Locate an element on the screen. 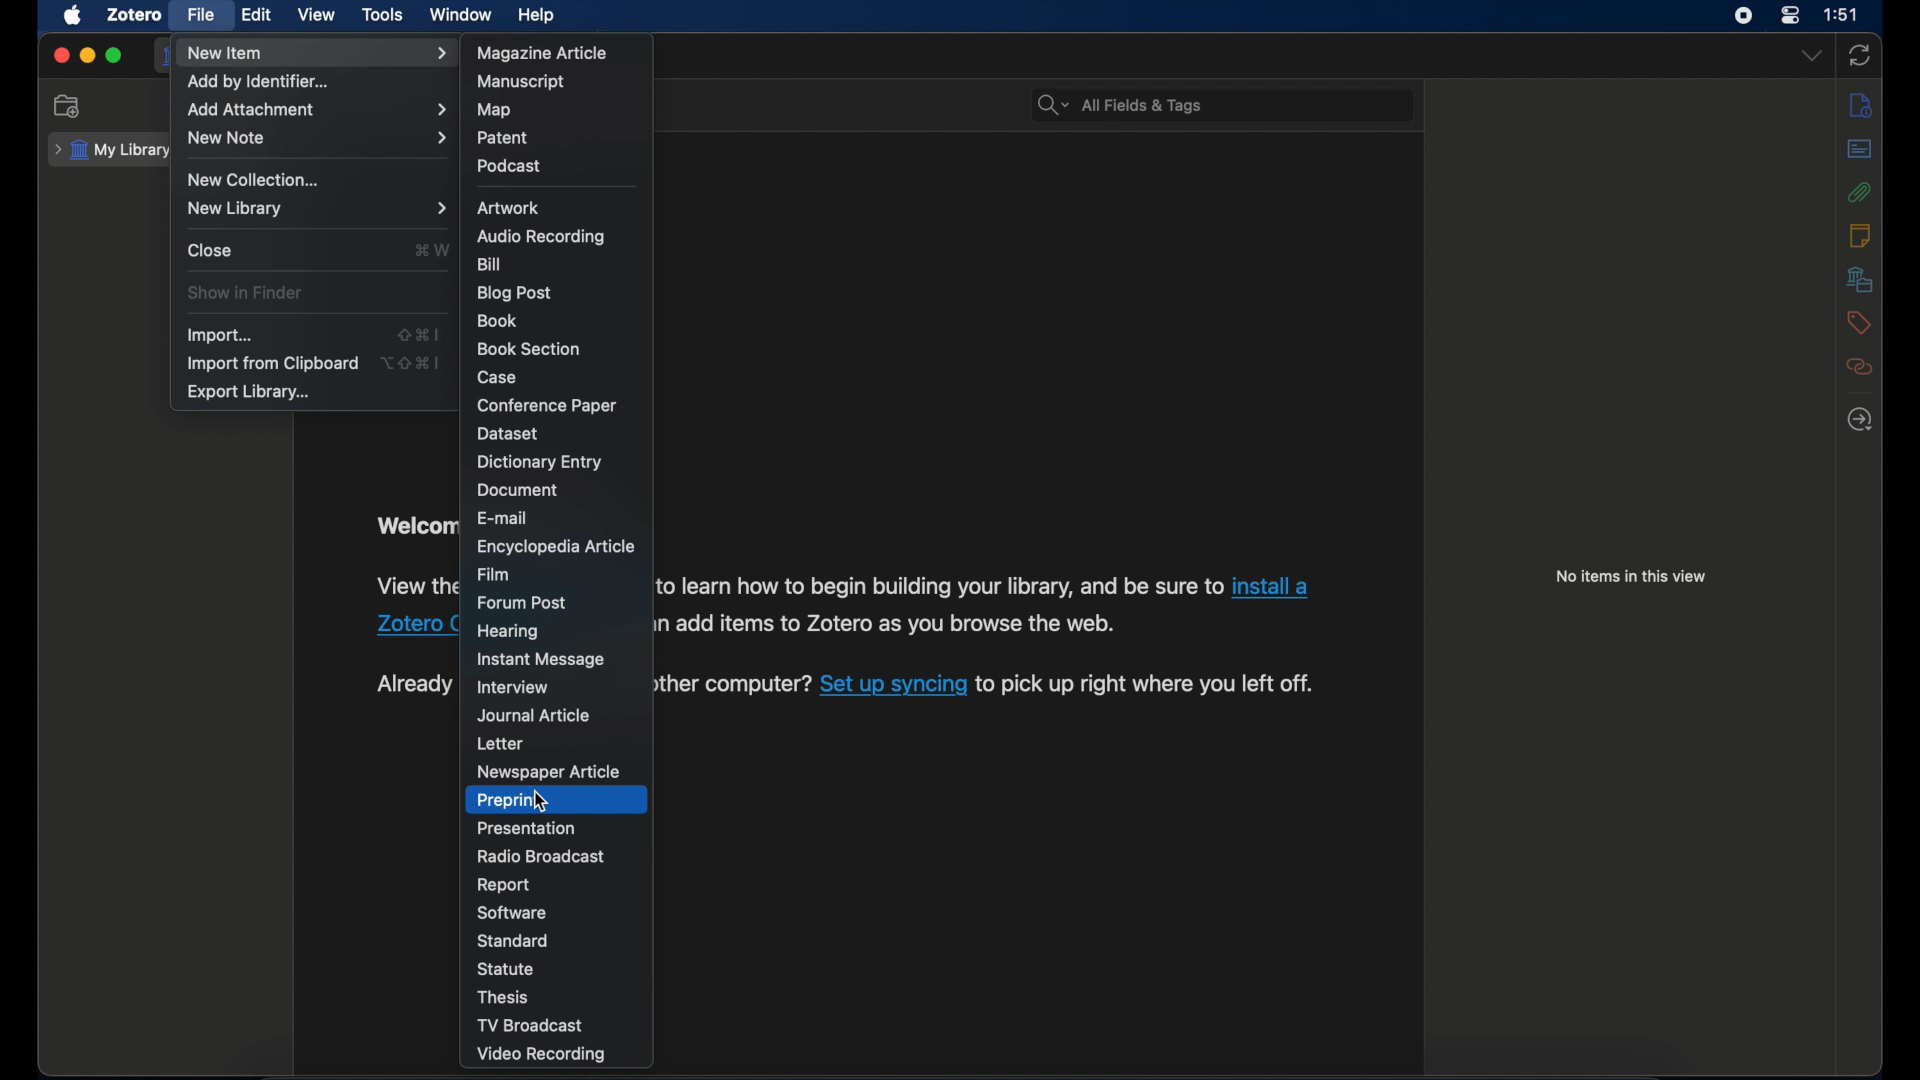  export library is located at coordinates (250, 392).